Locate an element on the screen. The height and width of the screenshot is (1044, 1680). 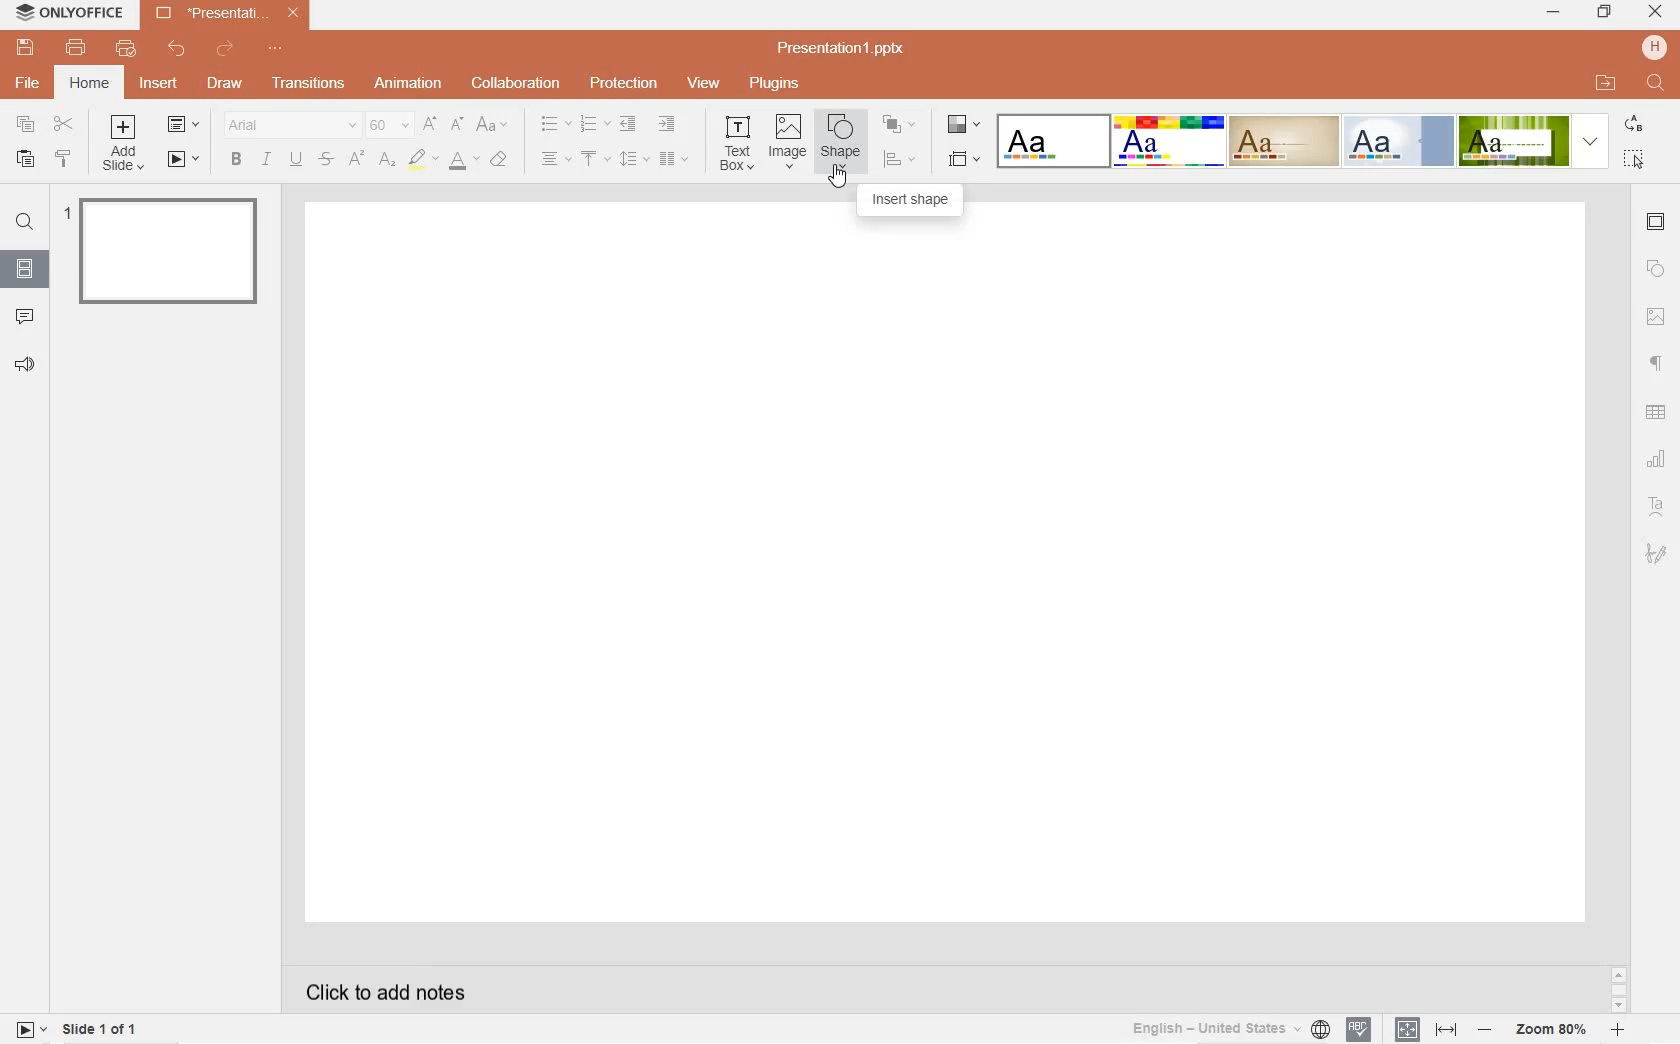
Cursor Position is located at coordinates (839, 176).